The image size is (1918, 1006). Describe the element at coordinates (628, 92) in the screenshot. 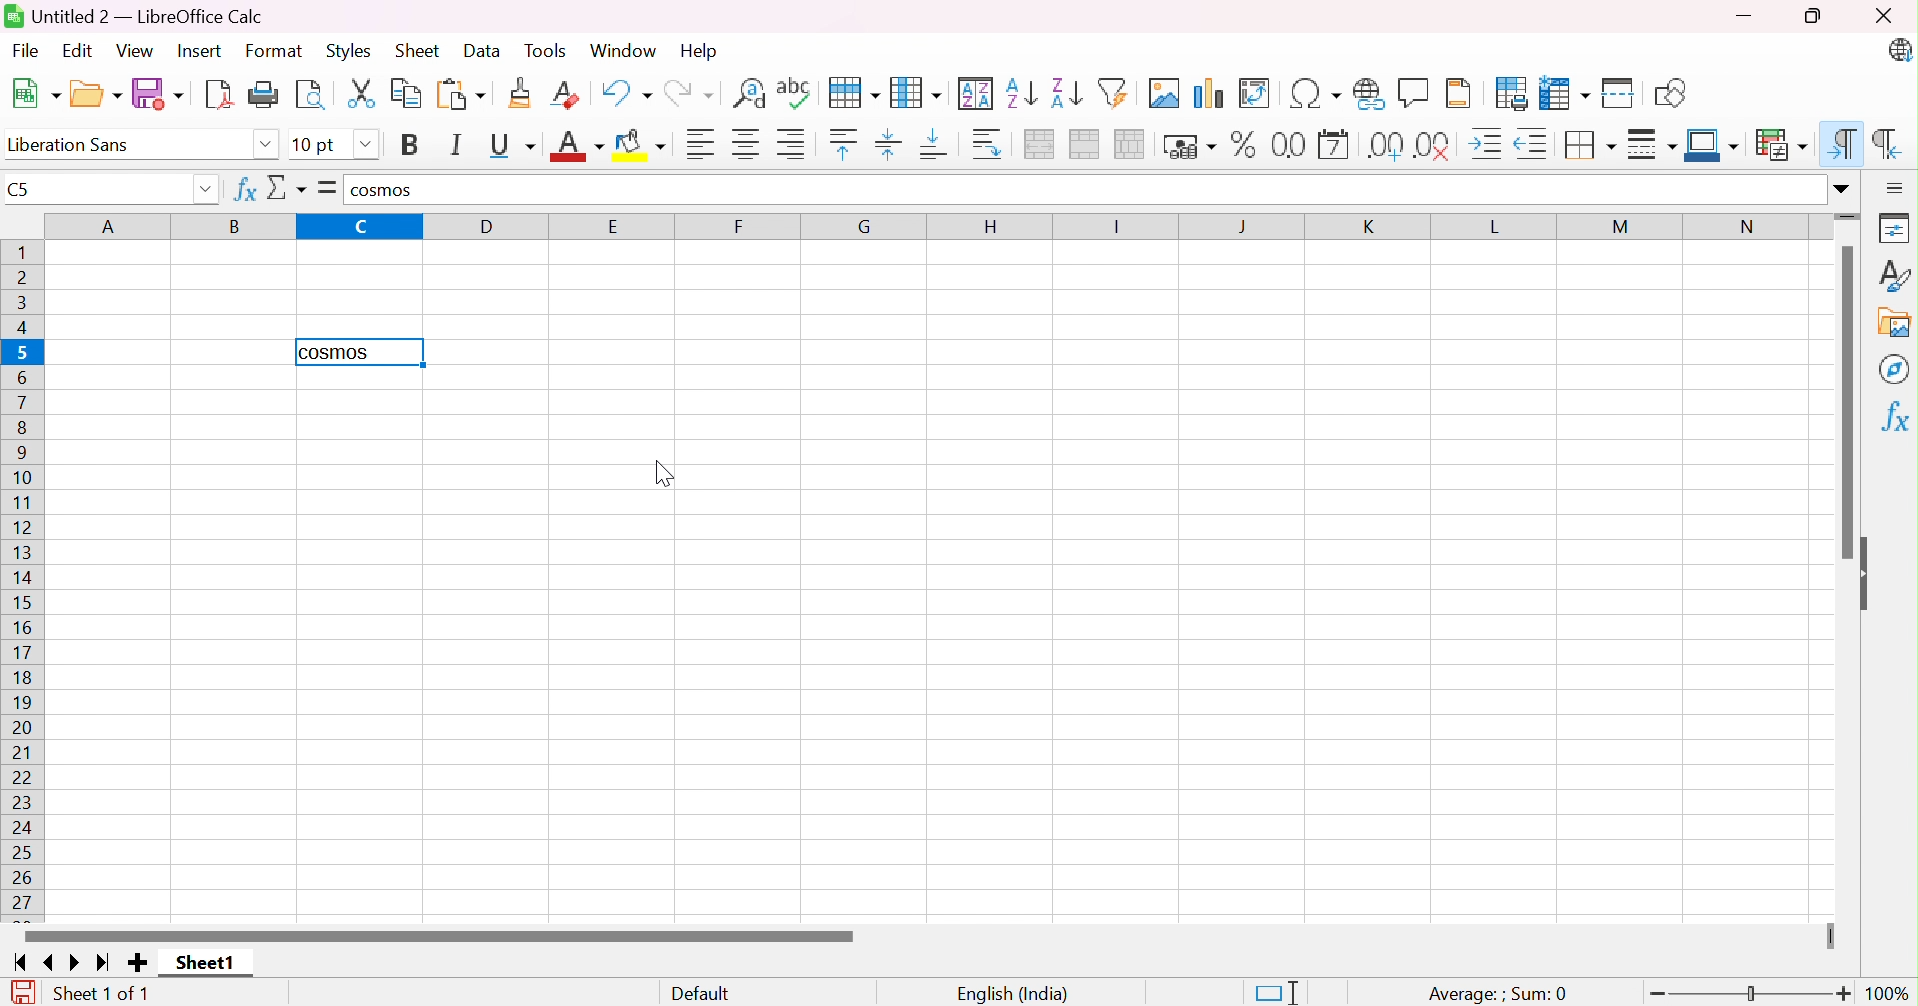

I see `Undo` at that location.